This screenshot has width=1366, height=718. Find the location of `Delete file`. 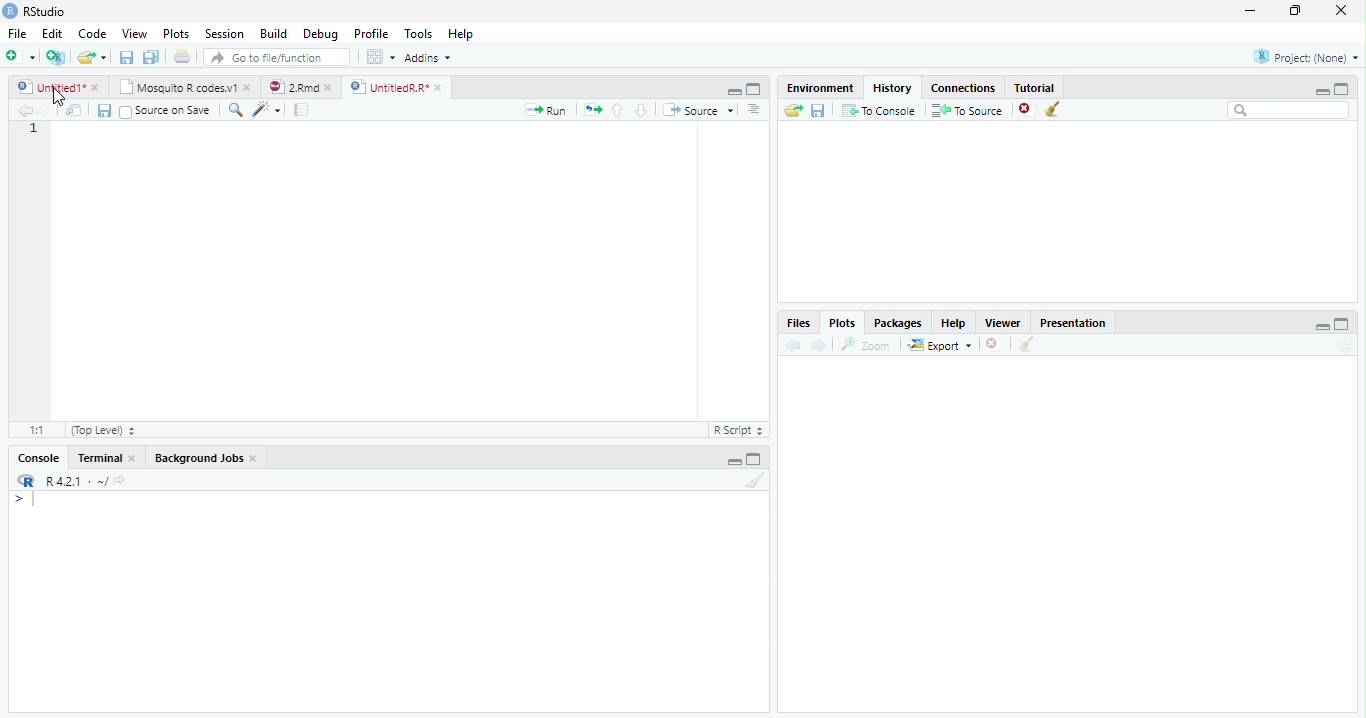

Delete file is located at coordinates (1028, 109).